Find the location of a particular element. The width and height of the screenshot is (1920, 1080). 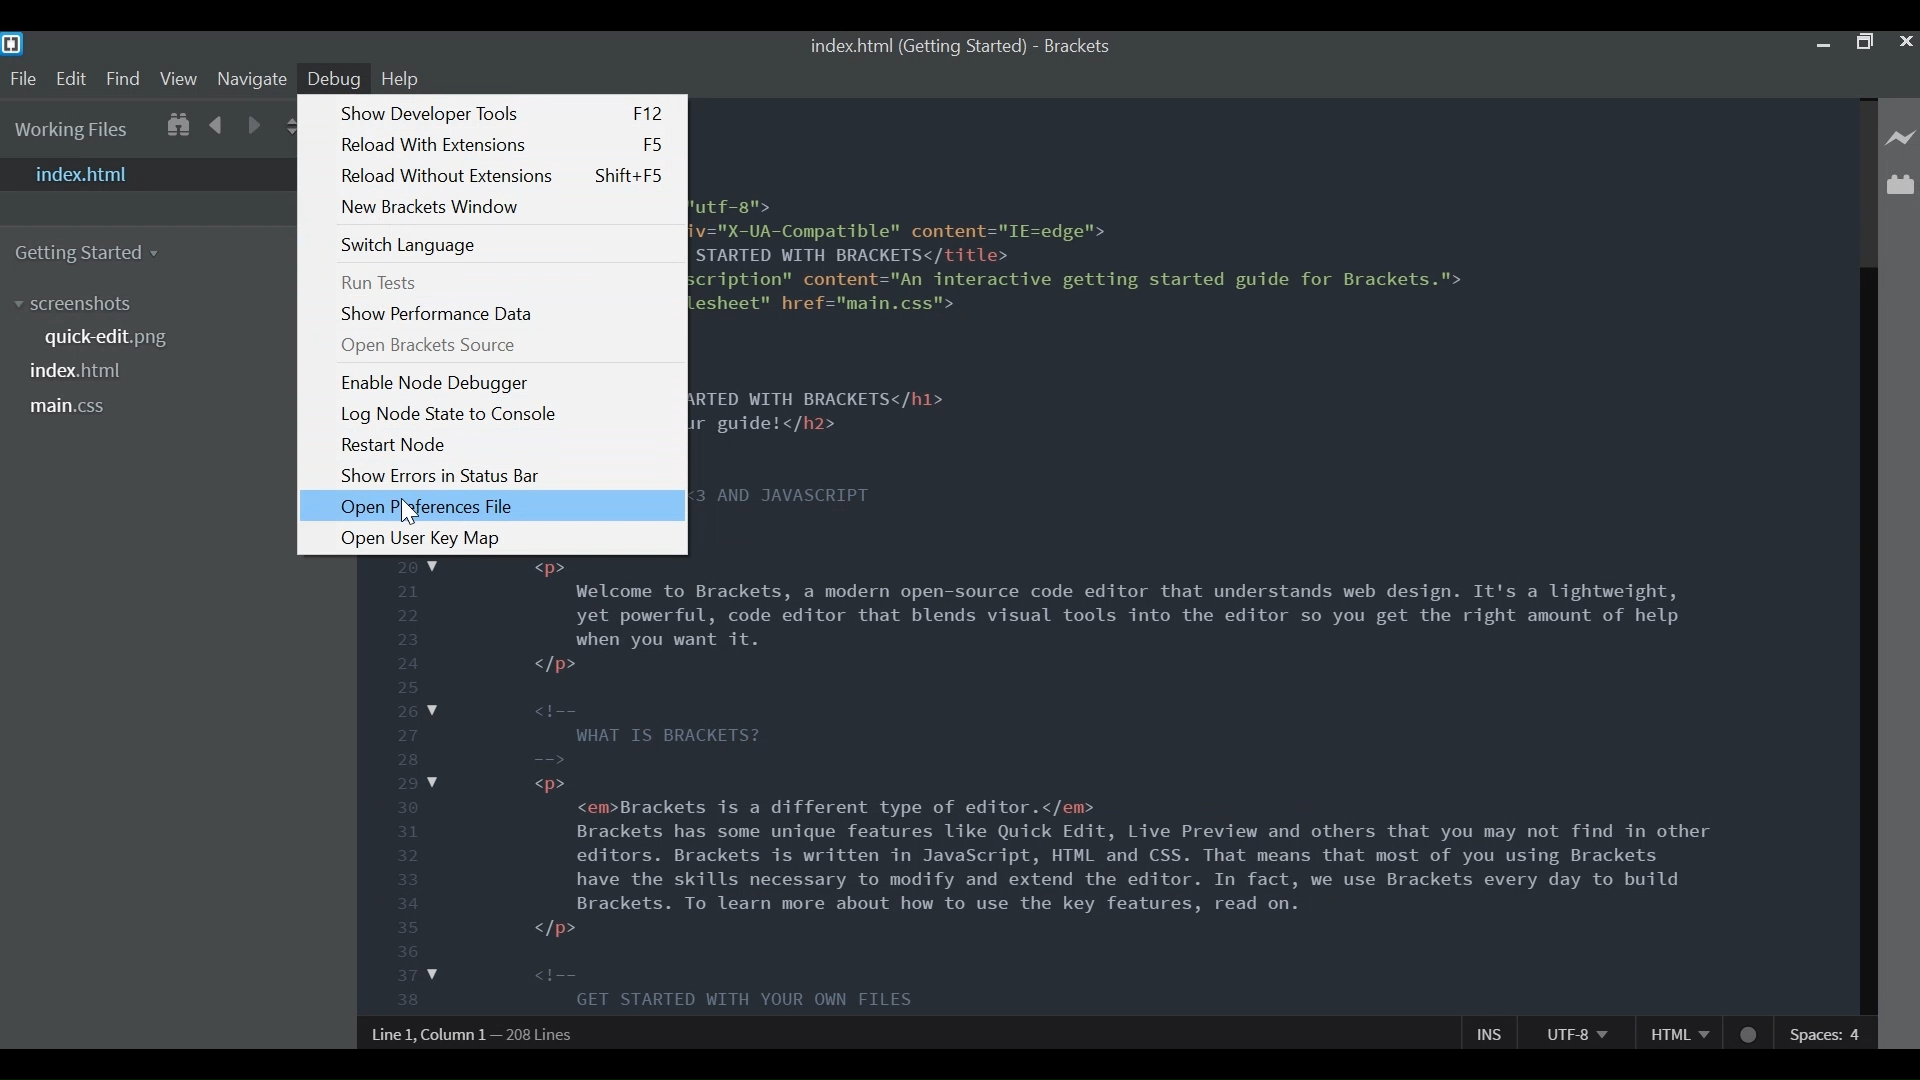

index.html is located at coordinates (148, 174).